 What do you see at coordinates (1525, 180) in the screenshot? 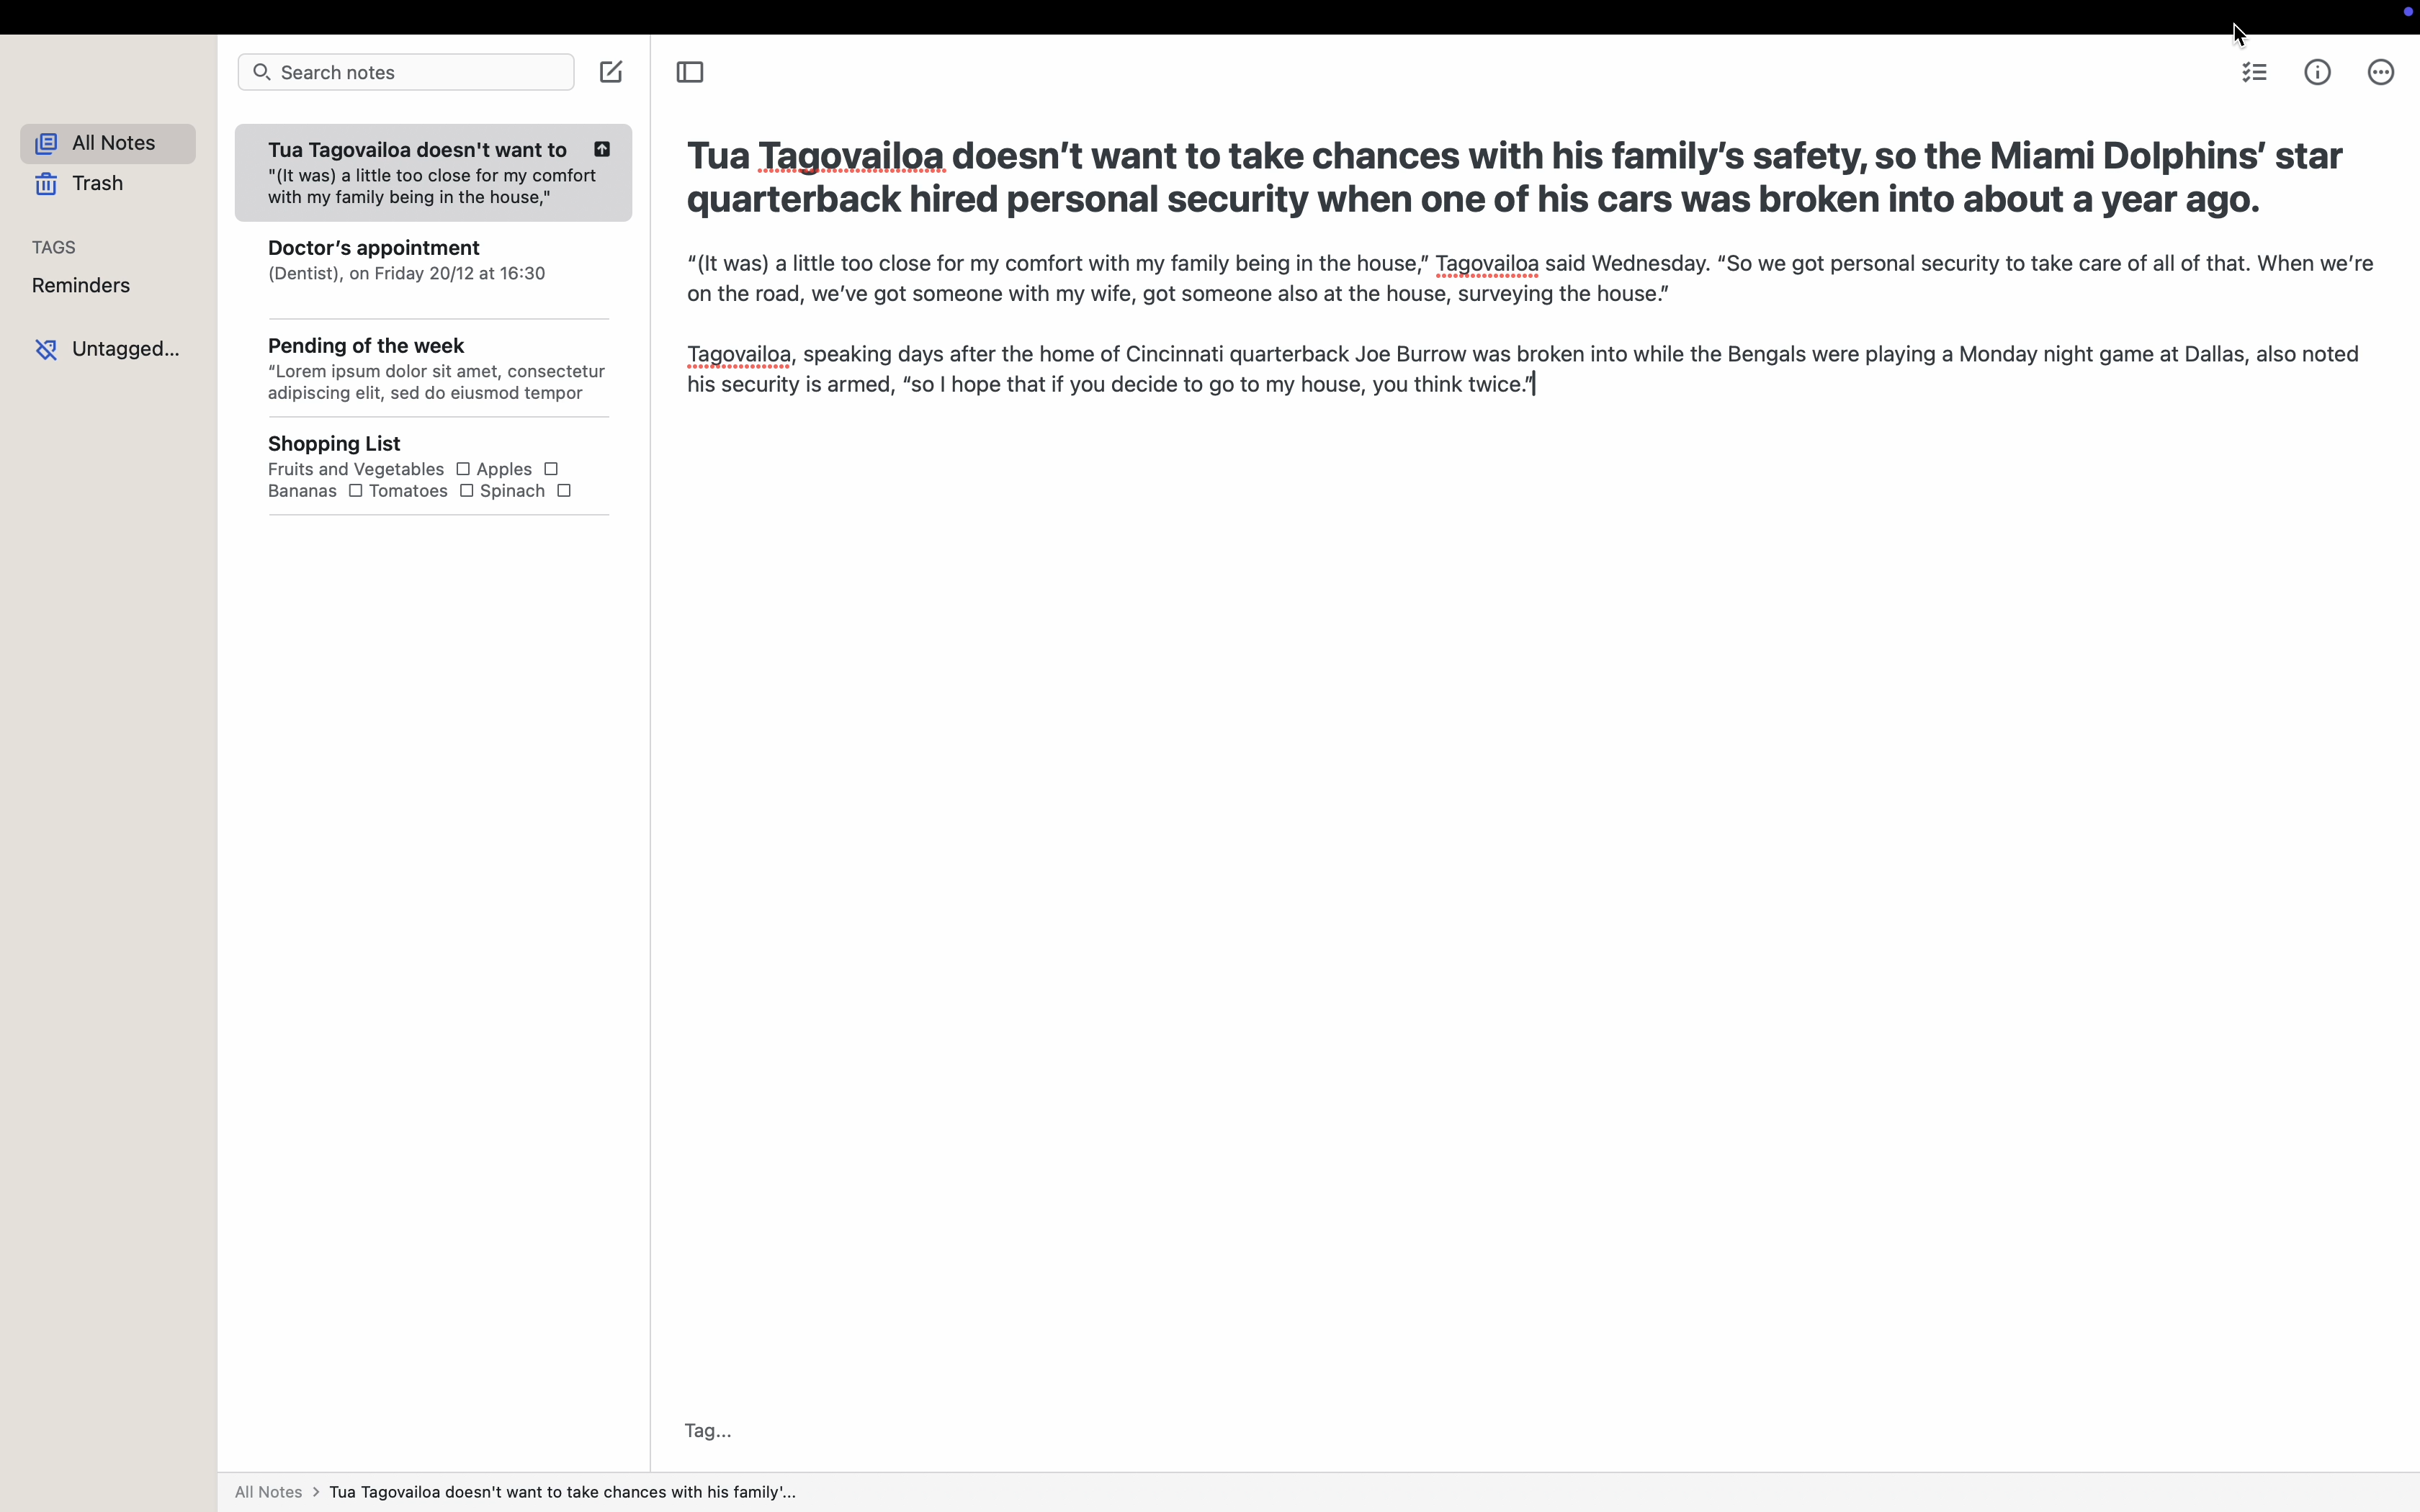
I see `Tua Tagovailoa doesn’t want to take chances with his family's safety, so the Miami Dolphins’ star
quarterback hired personal security when one of his cars was broken into about a year ago.` at bounding box center [1525, 180].